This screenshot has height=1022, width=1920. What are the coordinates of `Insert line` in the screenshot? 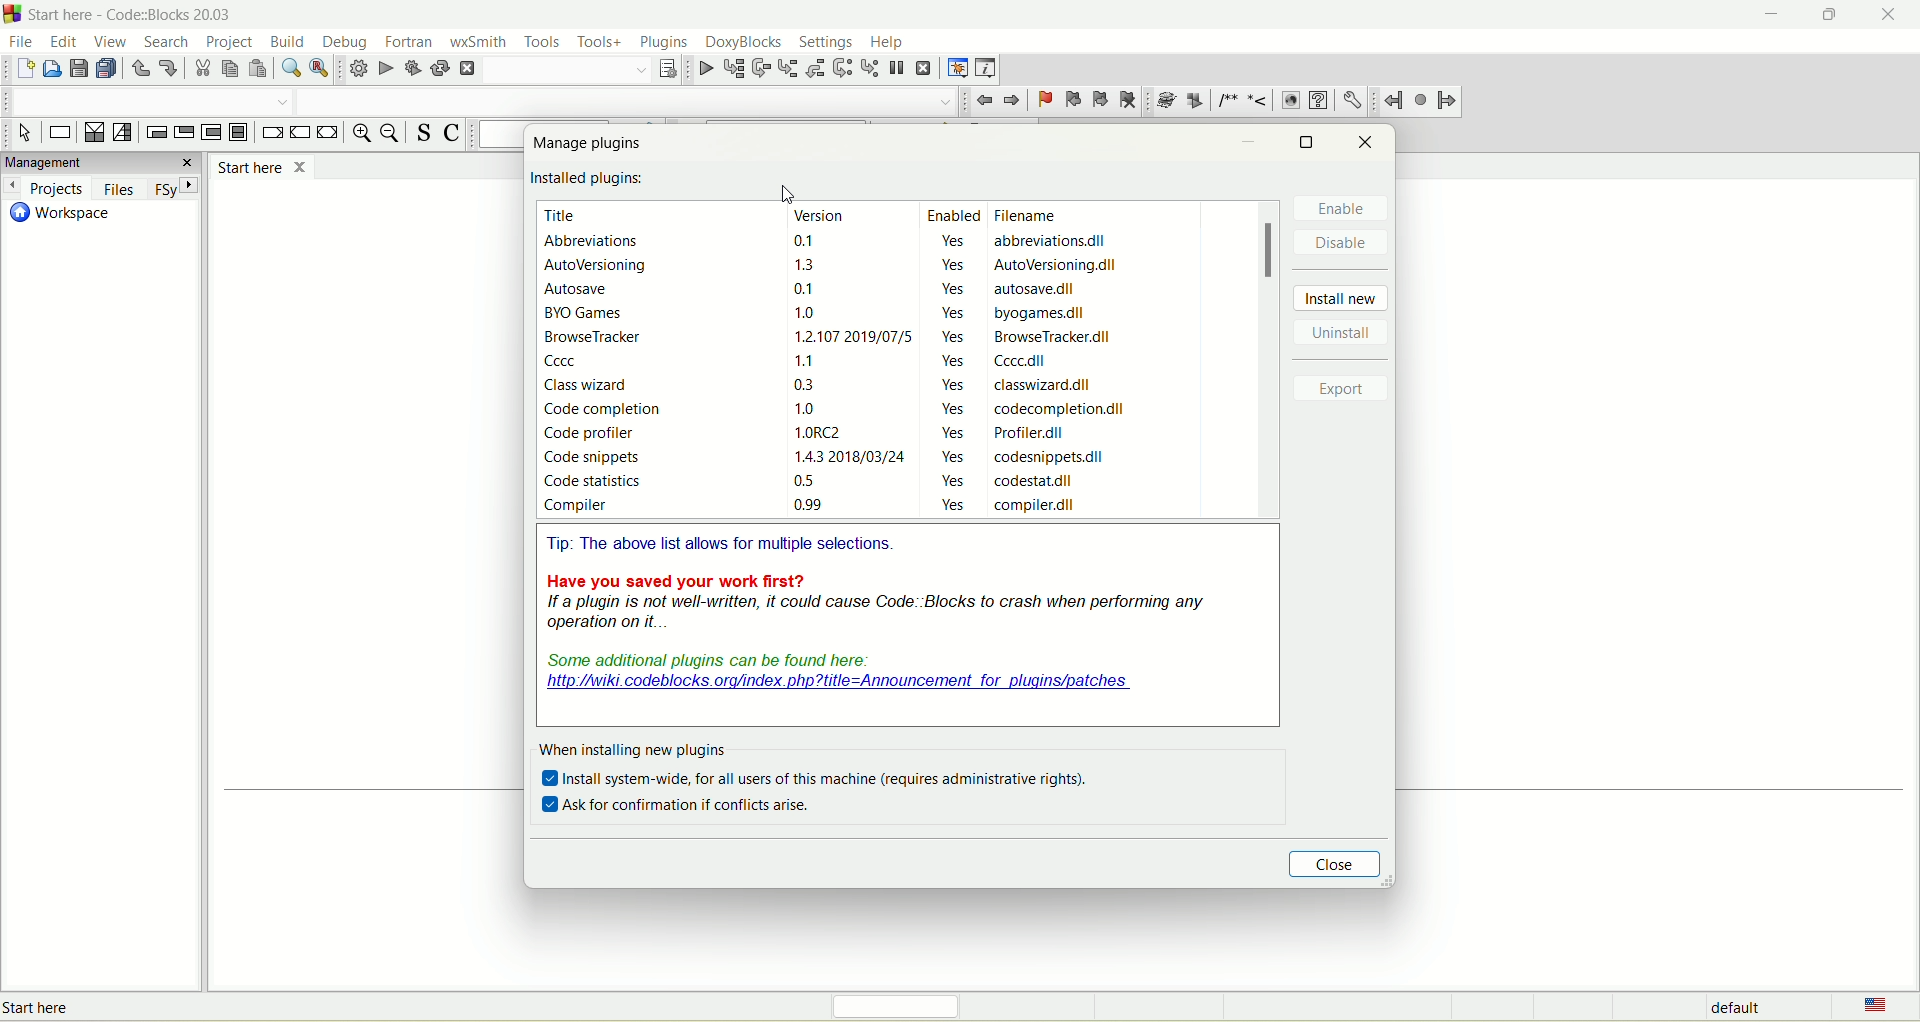 It's located at (1259, 101).